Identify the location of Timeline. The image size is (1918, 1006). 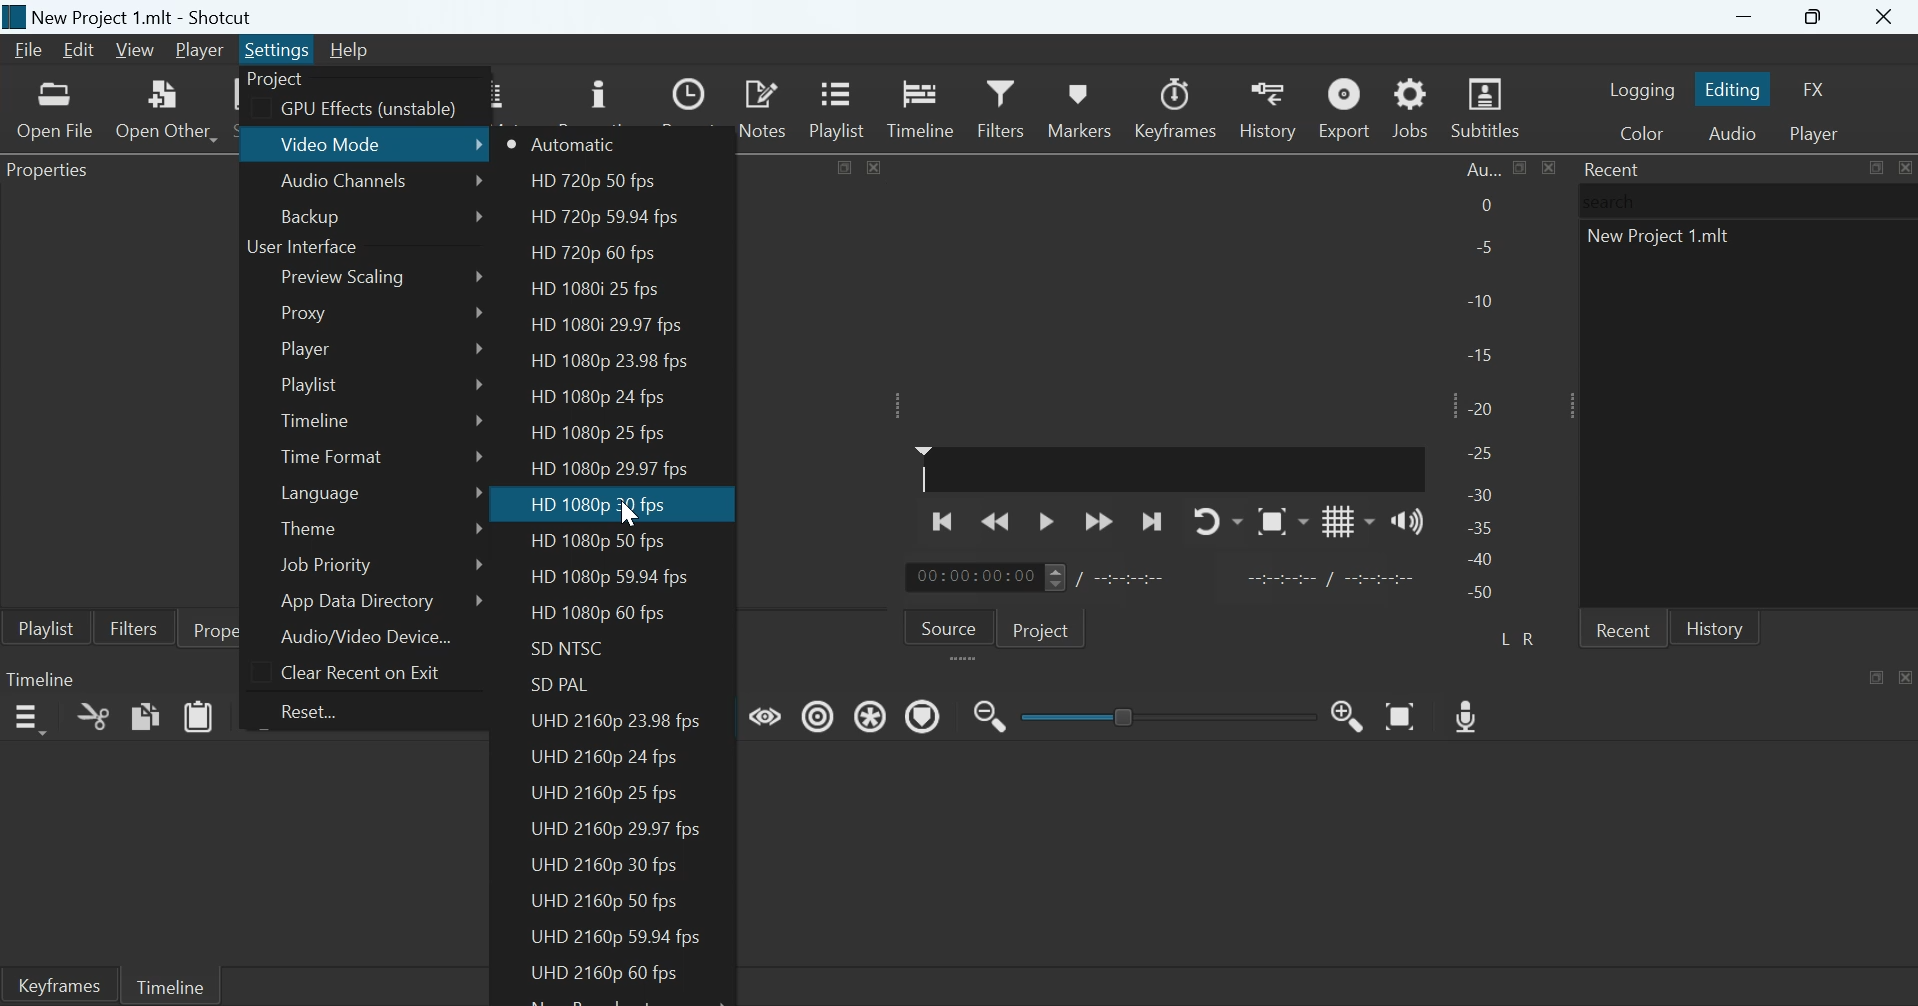
(319, 418).